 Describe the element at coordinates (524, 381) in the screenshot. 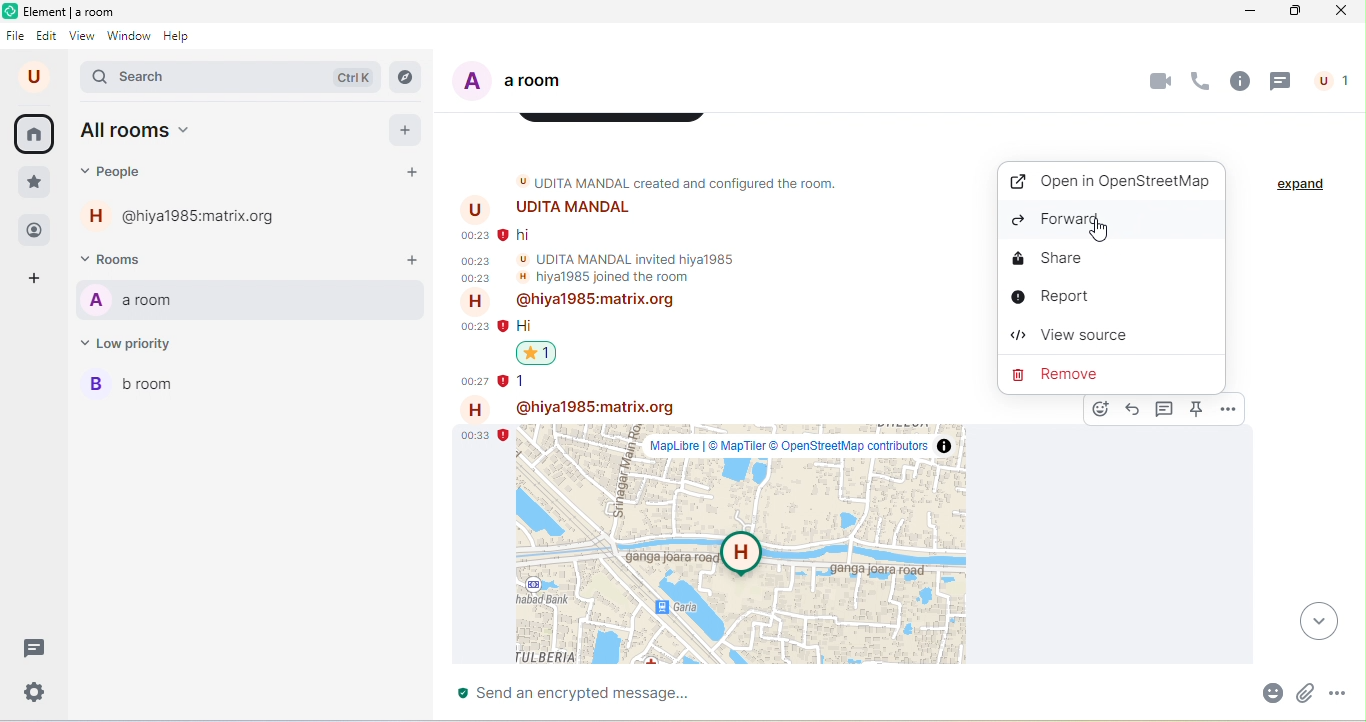

I see `text message: "1"` at that location.